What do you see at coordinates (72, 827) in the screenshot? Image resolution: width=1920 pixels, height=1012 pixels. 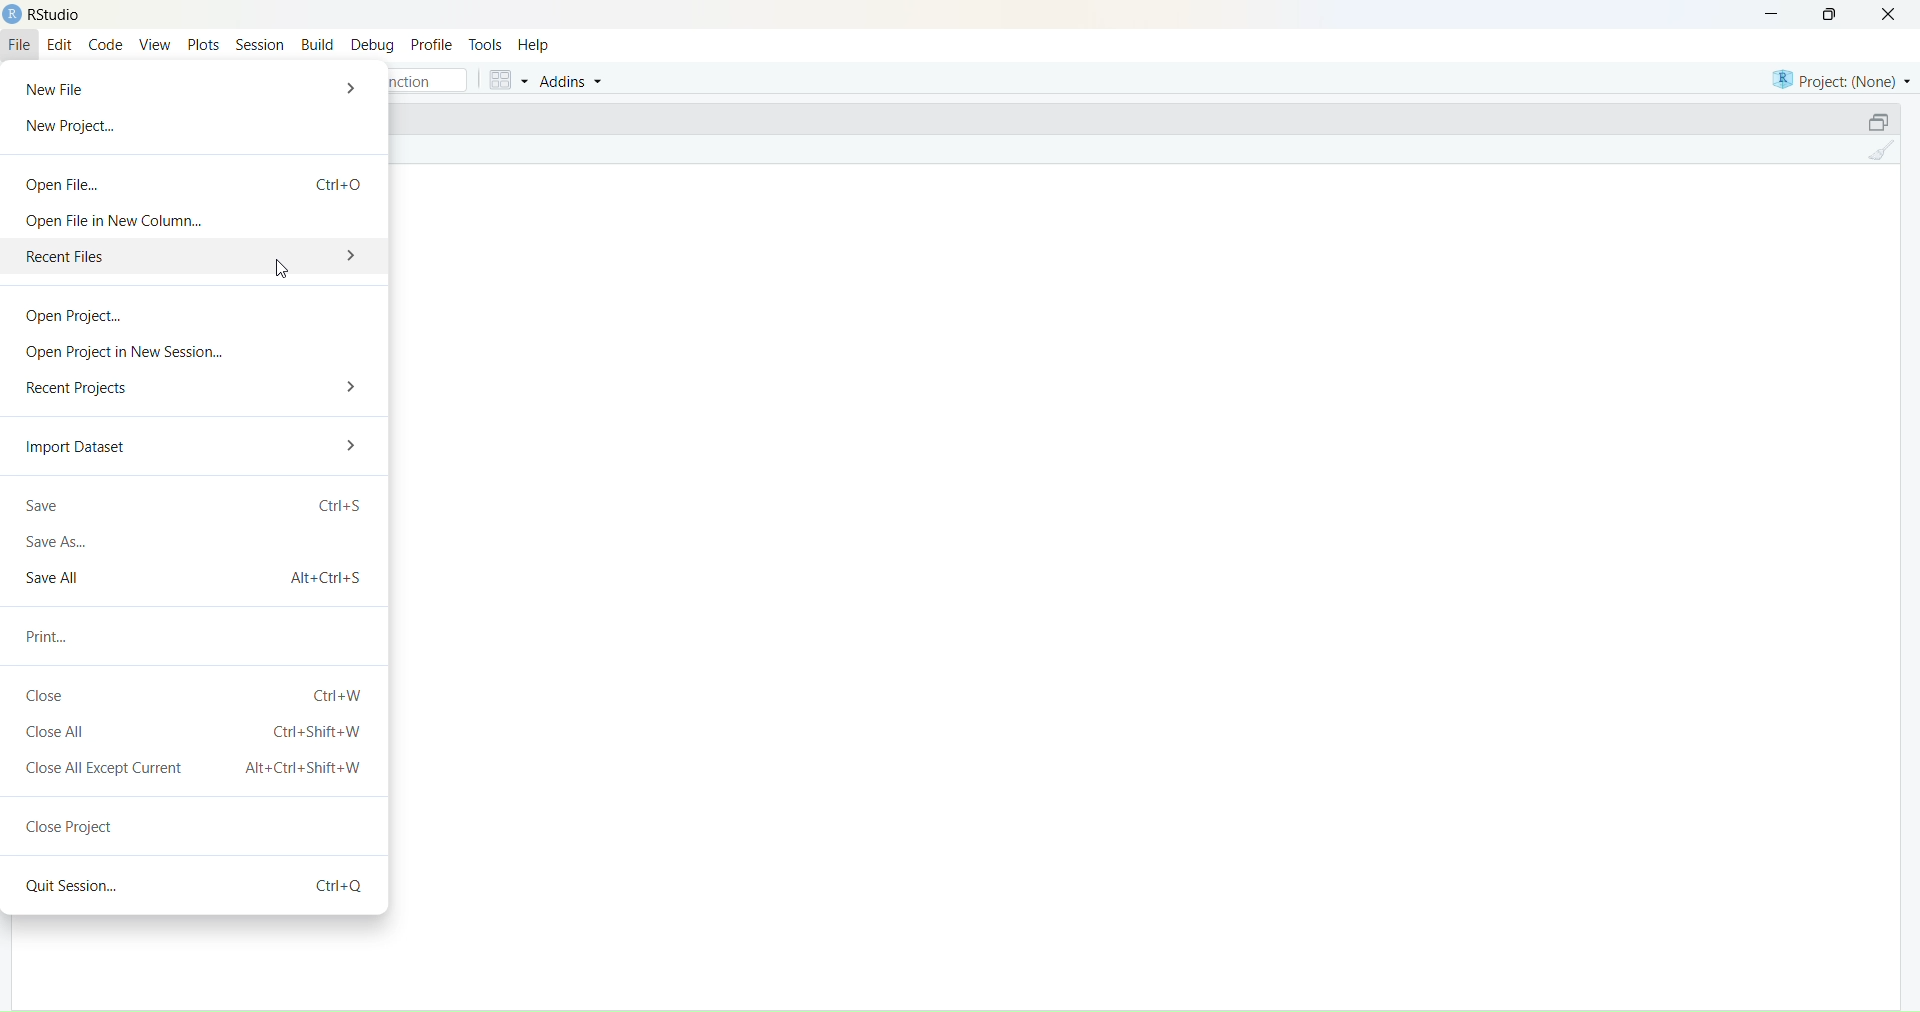 I see `Close Project` at bounding box center [72, 827].